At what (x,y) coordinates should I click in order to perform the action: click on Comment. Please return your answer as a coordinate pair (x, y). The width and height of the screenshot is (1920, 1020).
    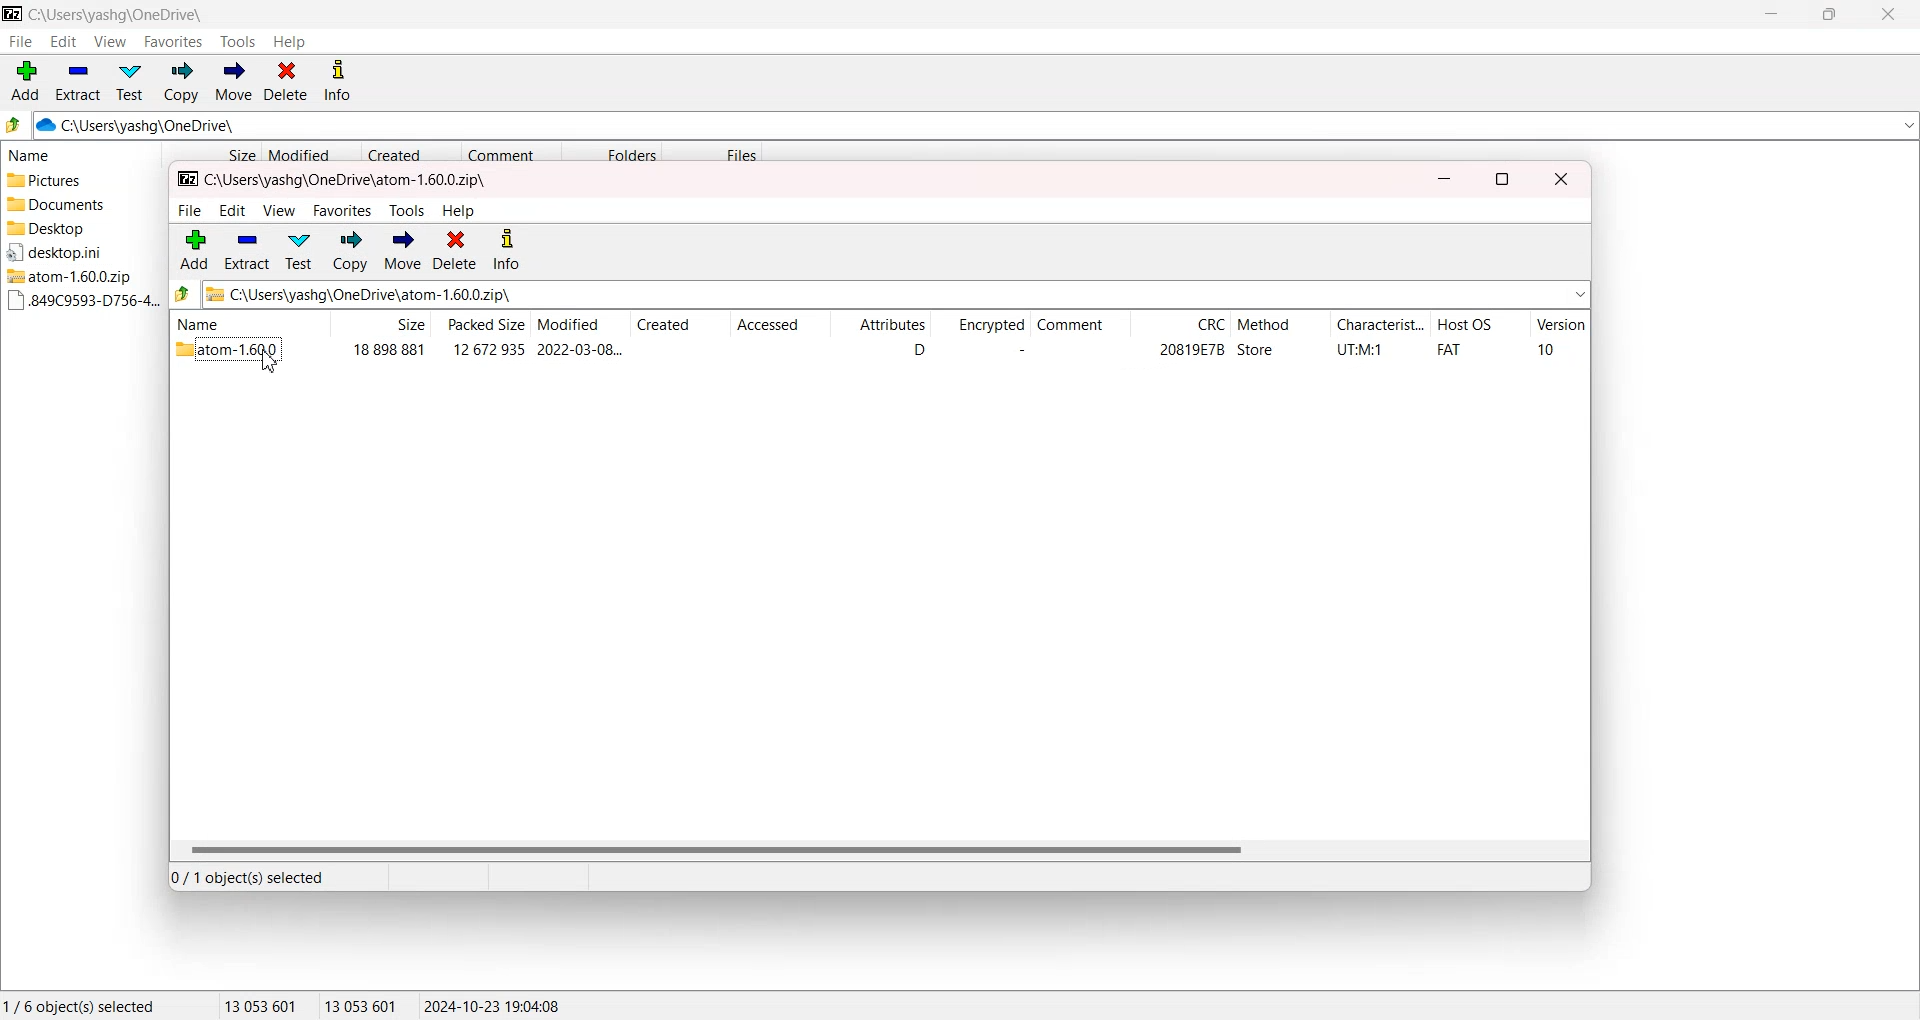
    Looking at the image, I should click on (1078, 326).